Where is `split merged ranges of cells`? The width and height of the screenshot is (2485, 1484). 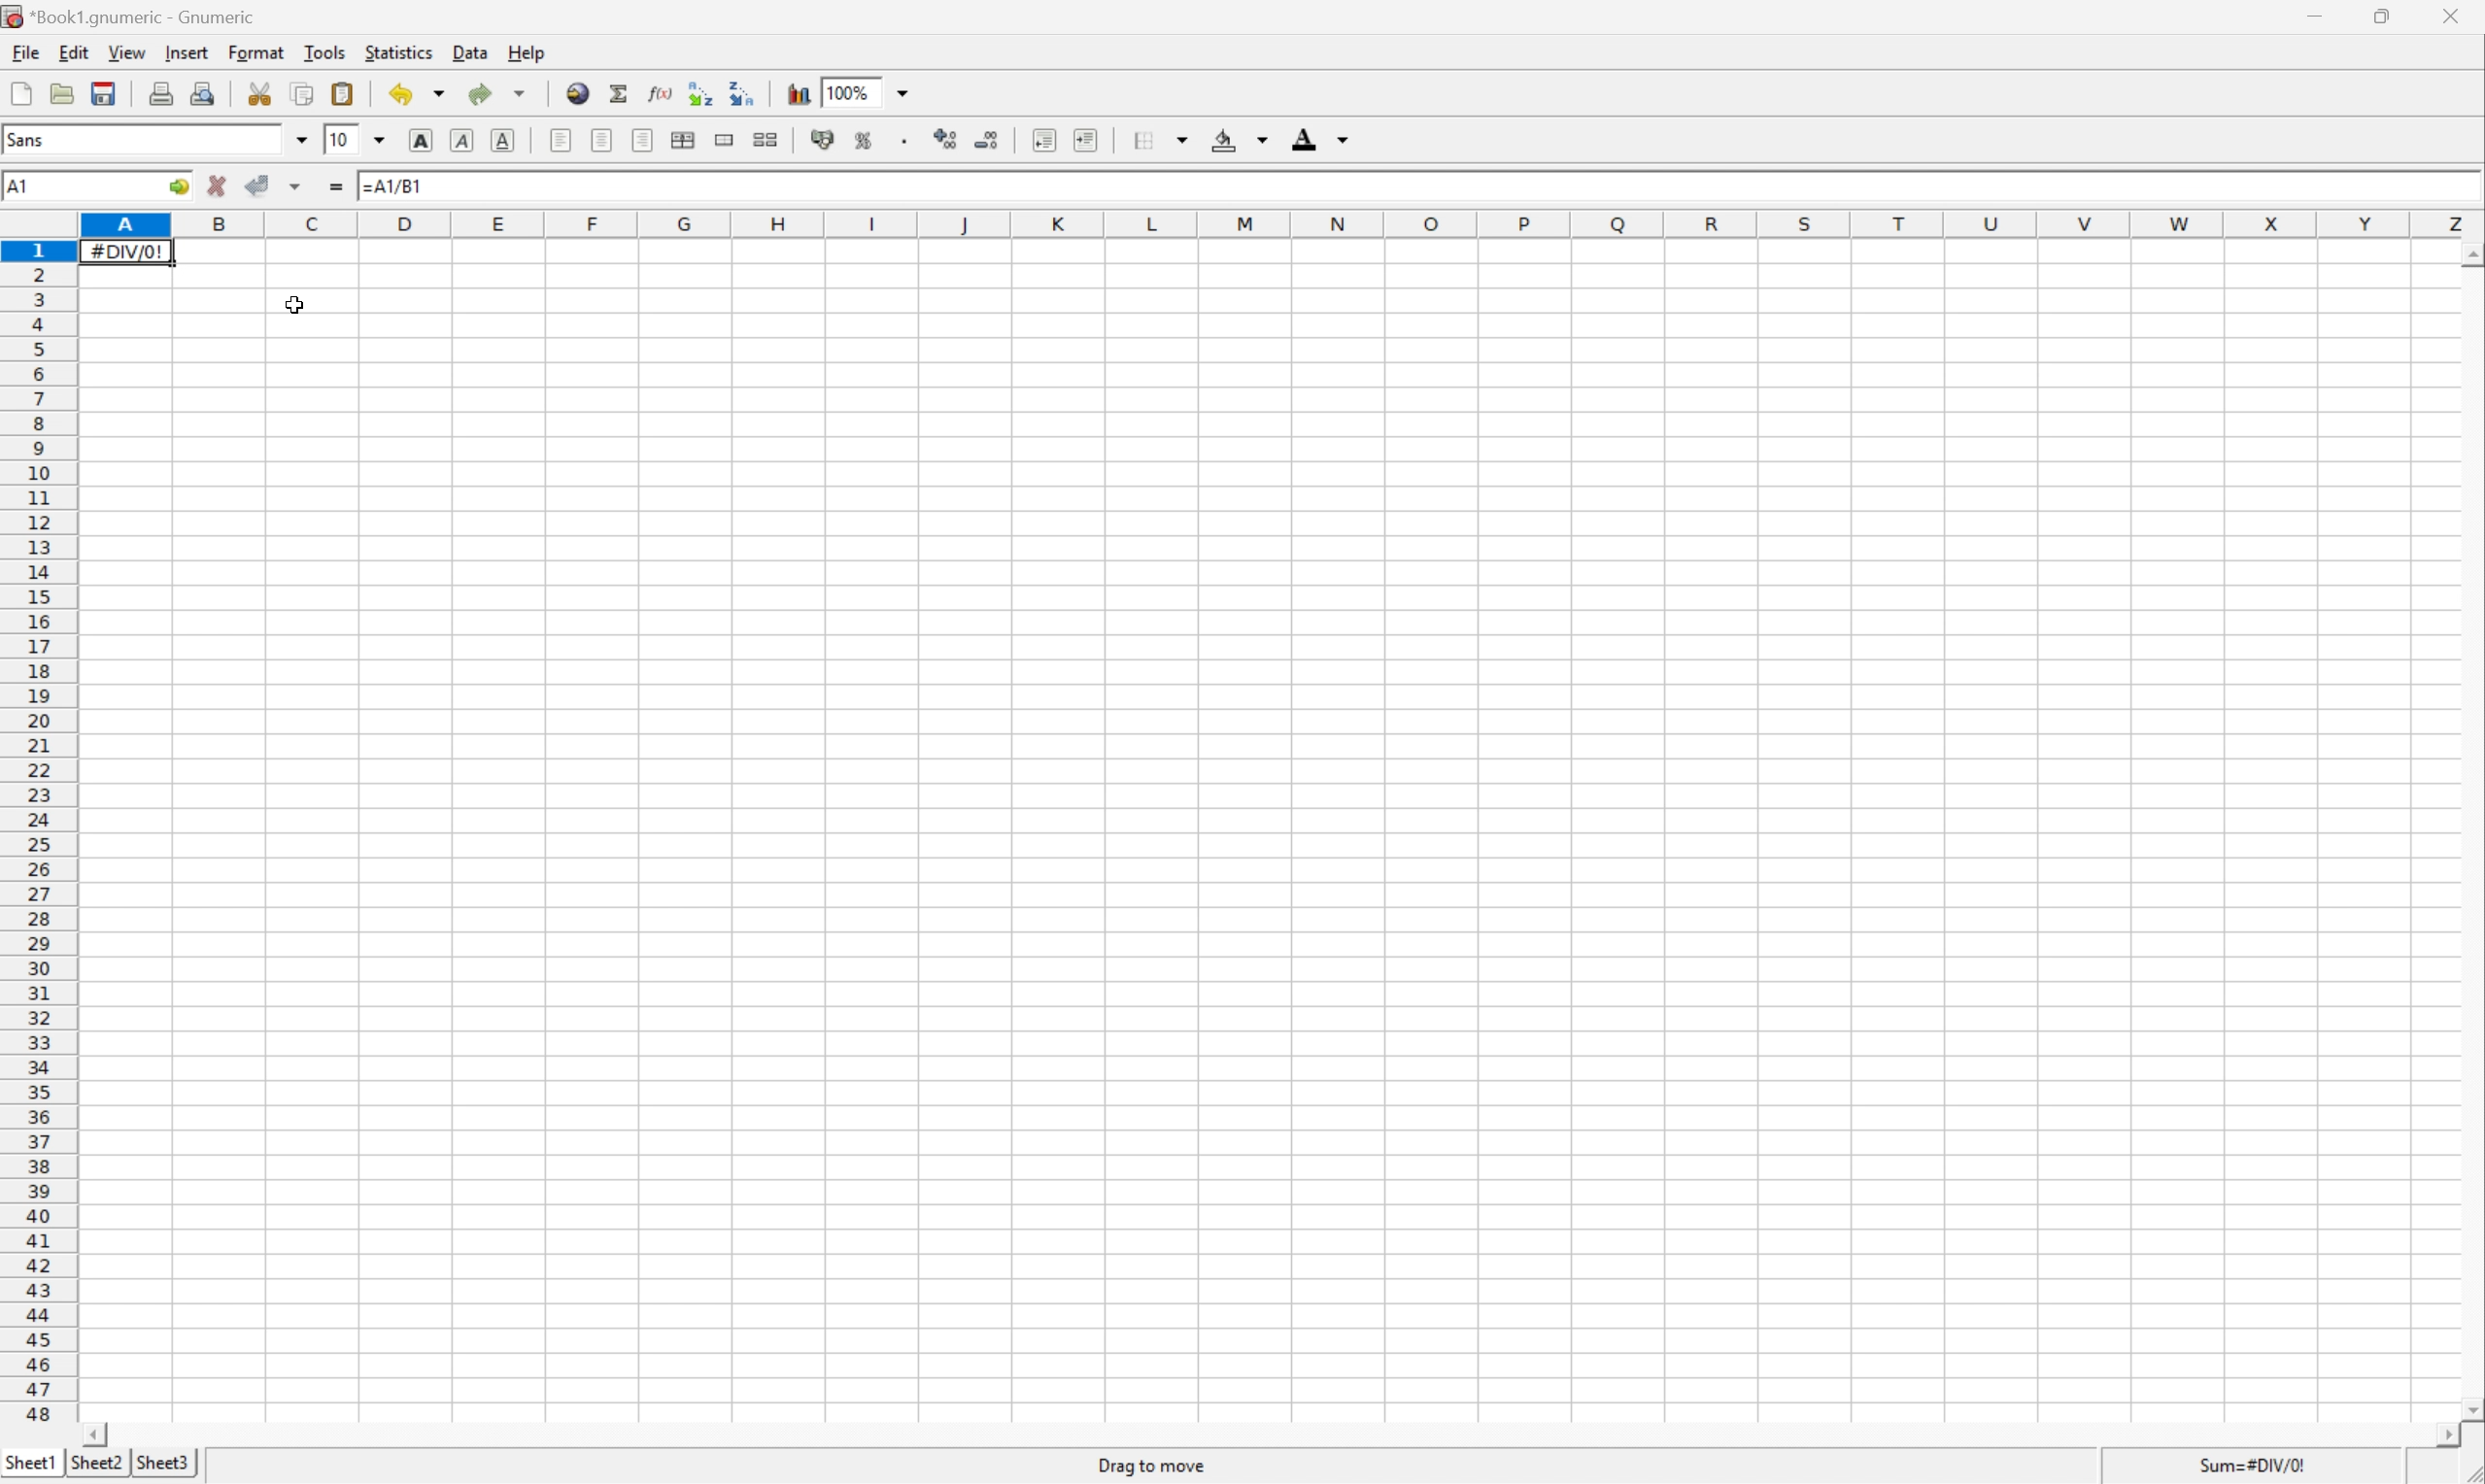
split merged ranges of cells is located at coordinates (769, 140).